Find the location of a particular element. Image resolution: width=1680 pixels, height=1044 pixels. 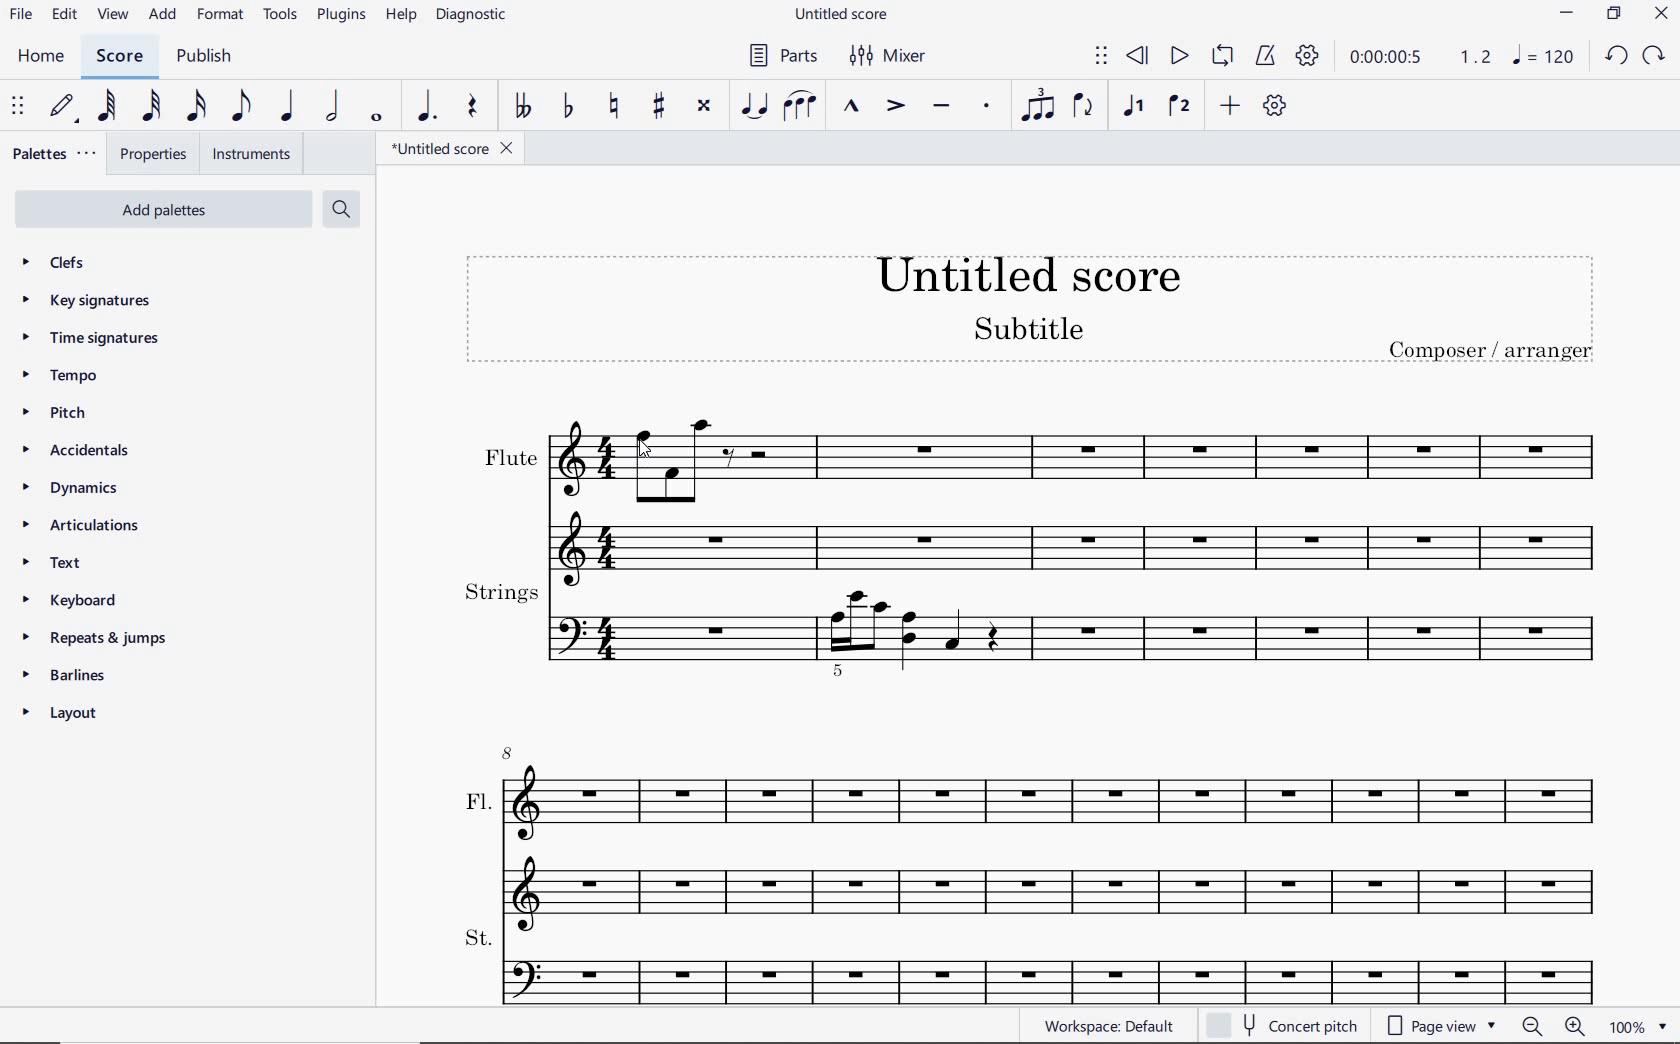

TENUTO is located at coordinates (942, 107).